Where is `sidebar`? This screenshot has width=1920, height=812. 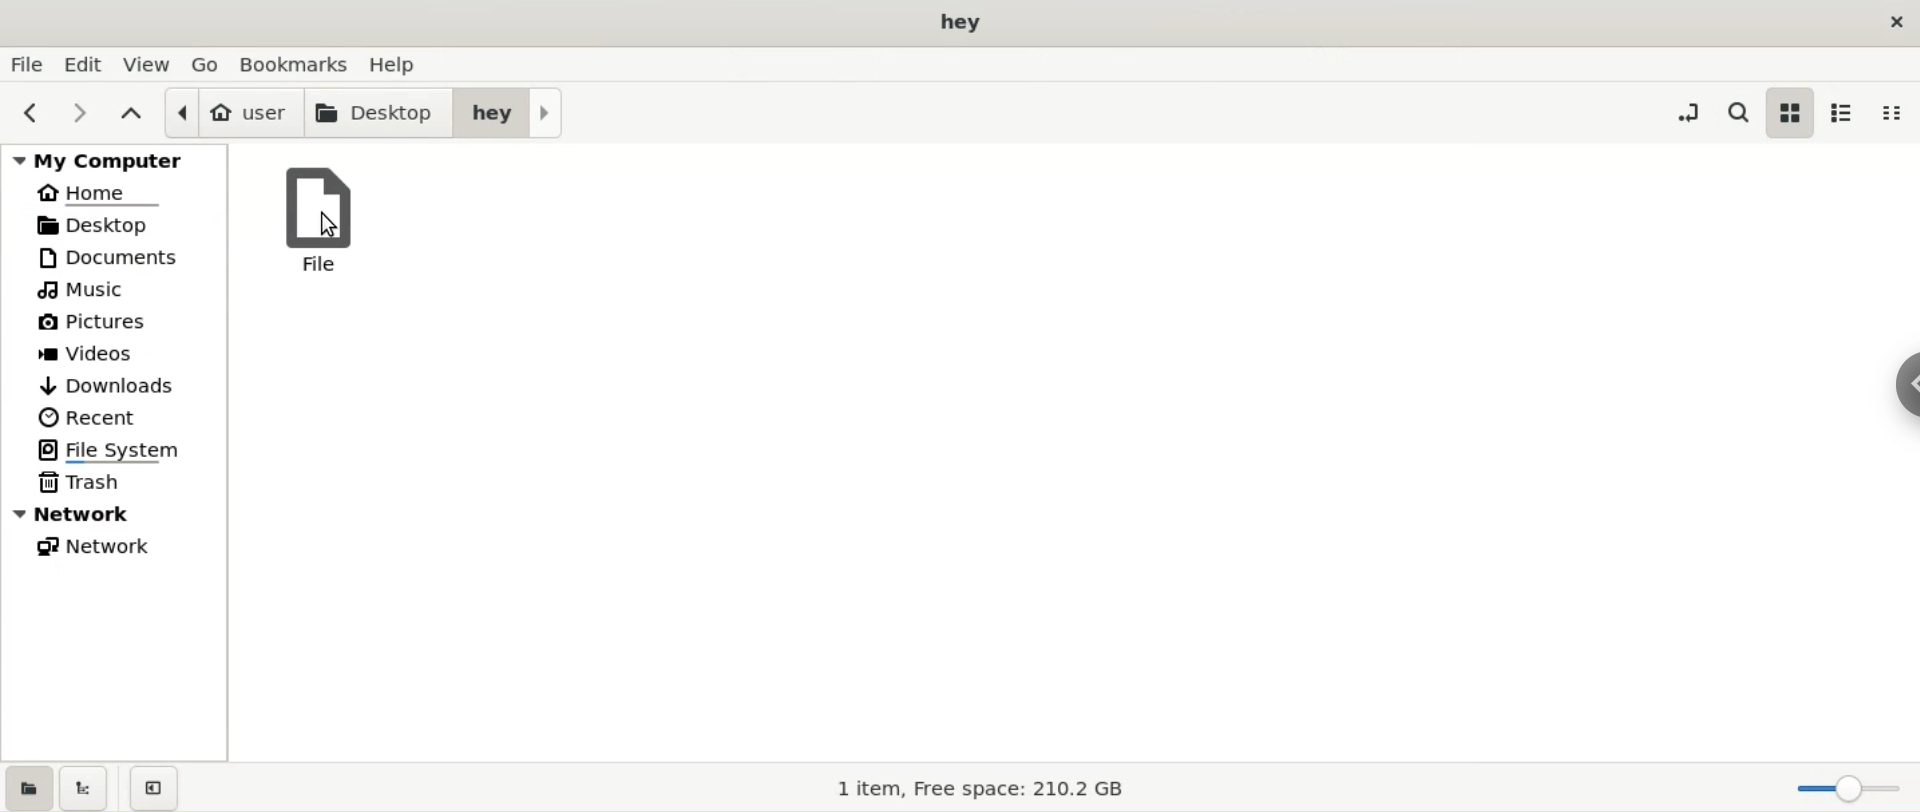 sidebar is located at coordinates (1898, 389).